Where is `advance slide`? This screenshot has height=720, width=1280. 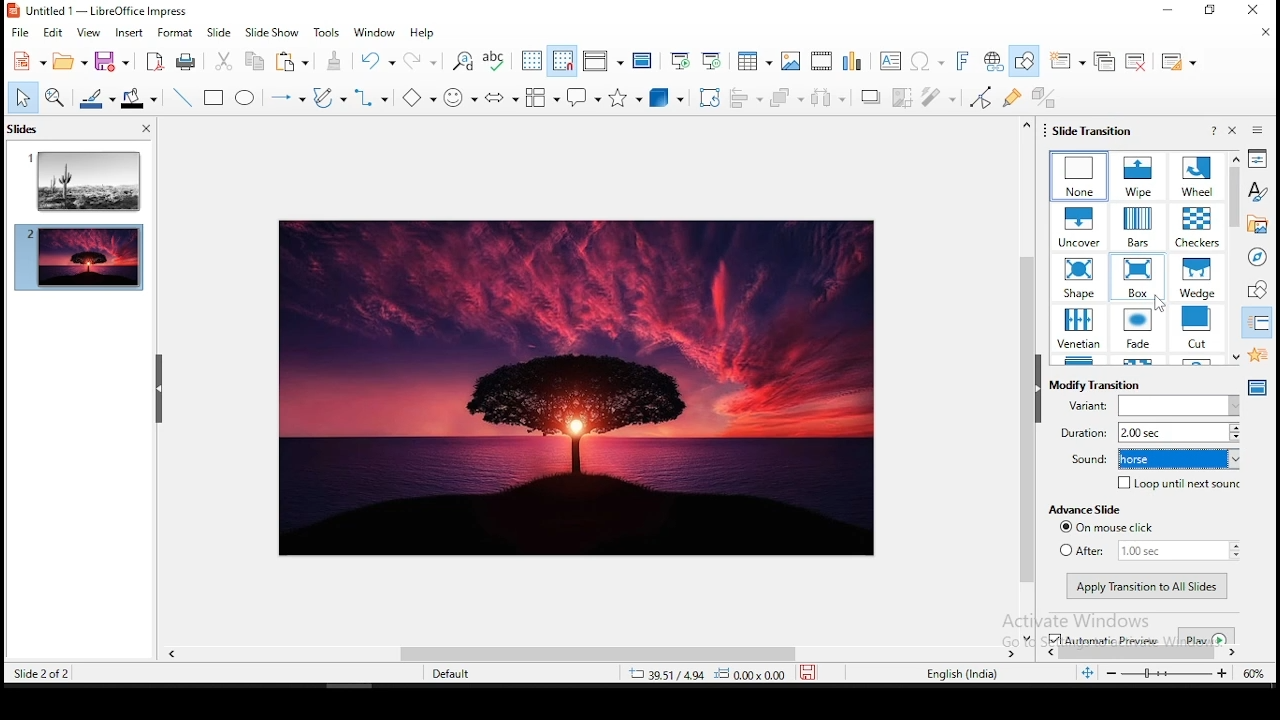
advance slide is located at coordinates (1083, 510).